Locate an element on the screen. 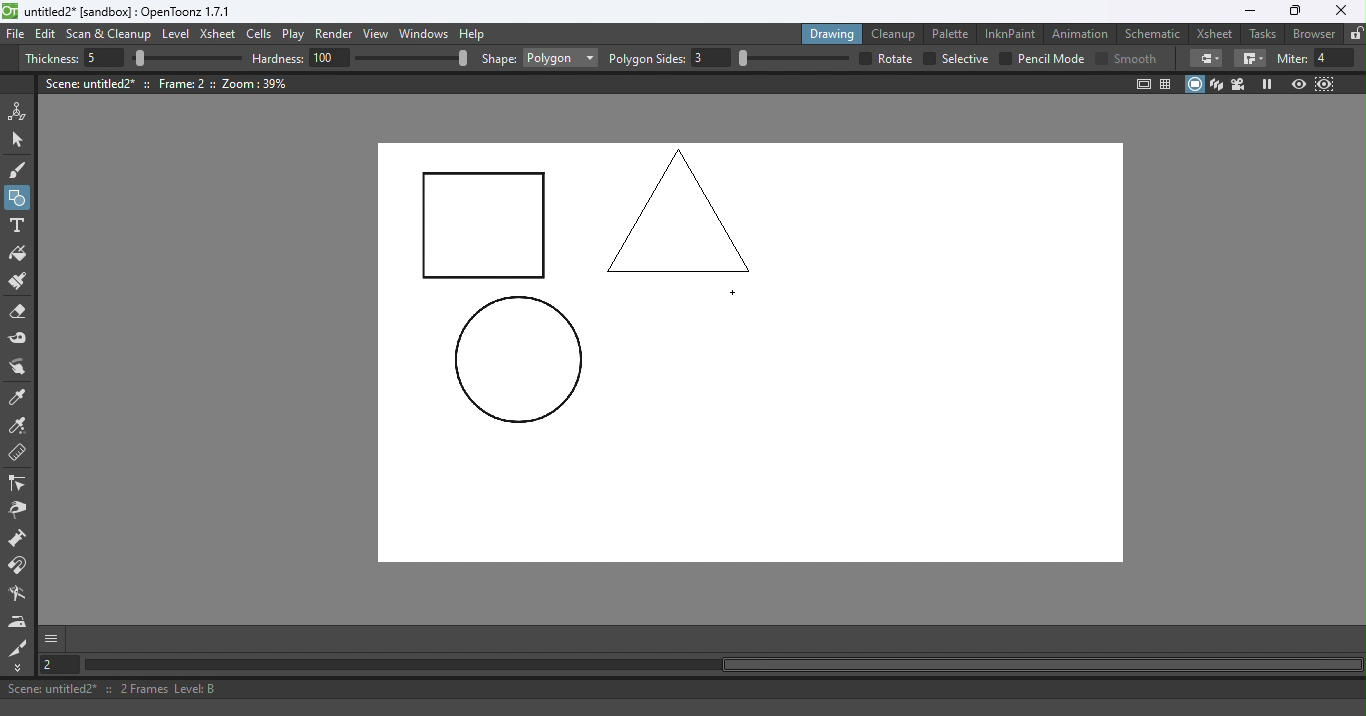 The image size is (1366, 716). Status bar is located at coordinates (683, 689).